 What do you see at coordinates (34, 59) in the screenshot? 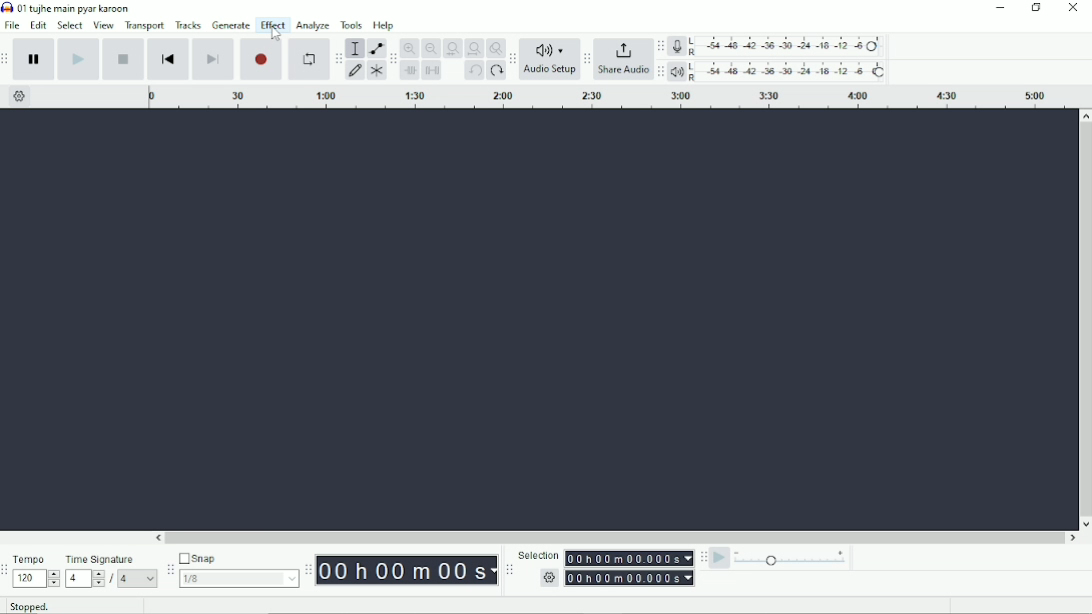
I see `Pause` at bounding box center [34, 59].